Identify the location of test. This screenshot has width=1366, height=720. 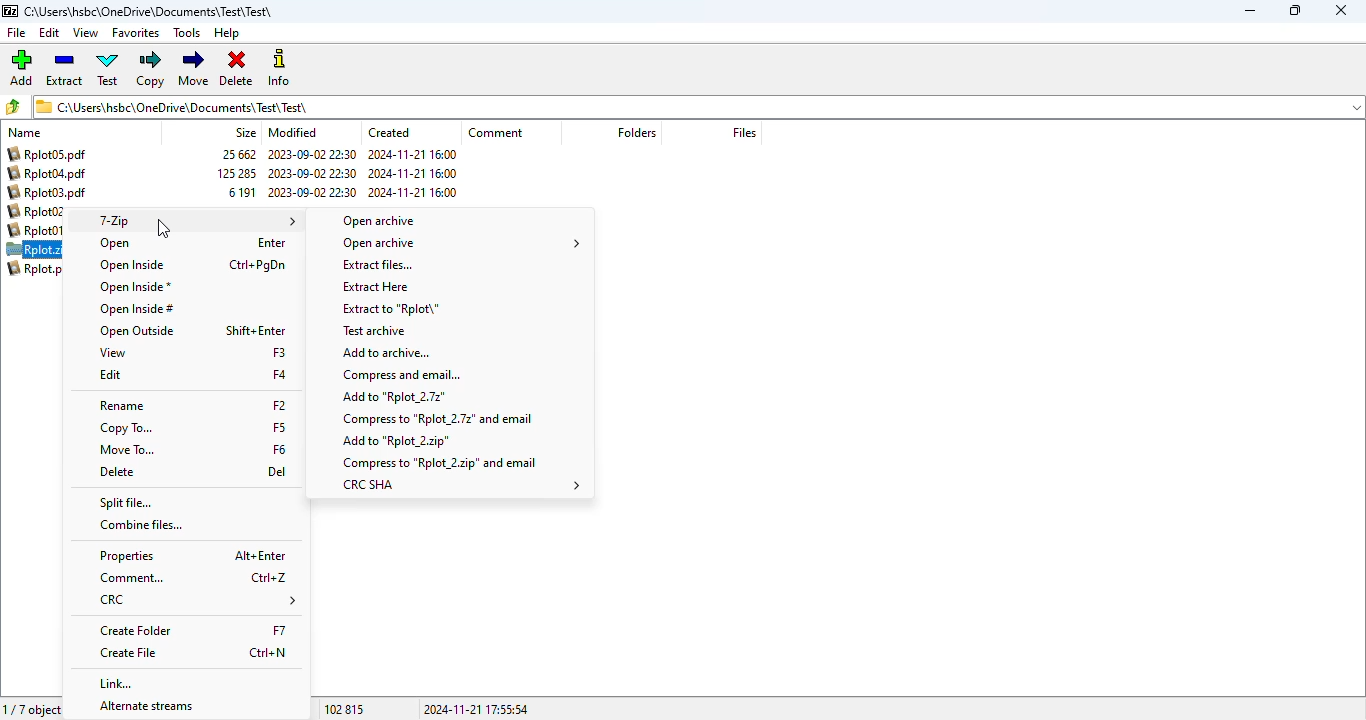
(108, 68).